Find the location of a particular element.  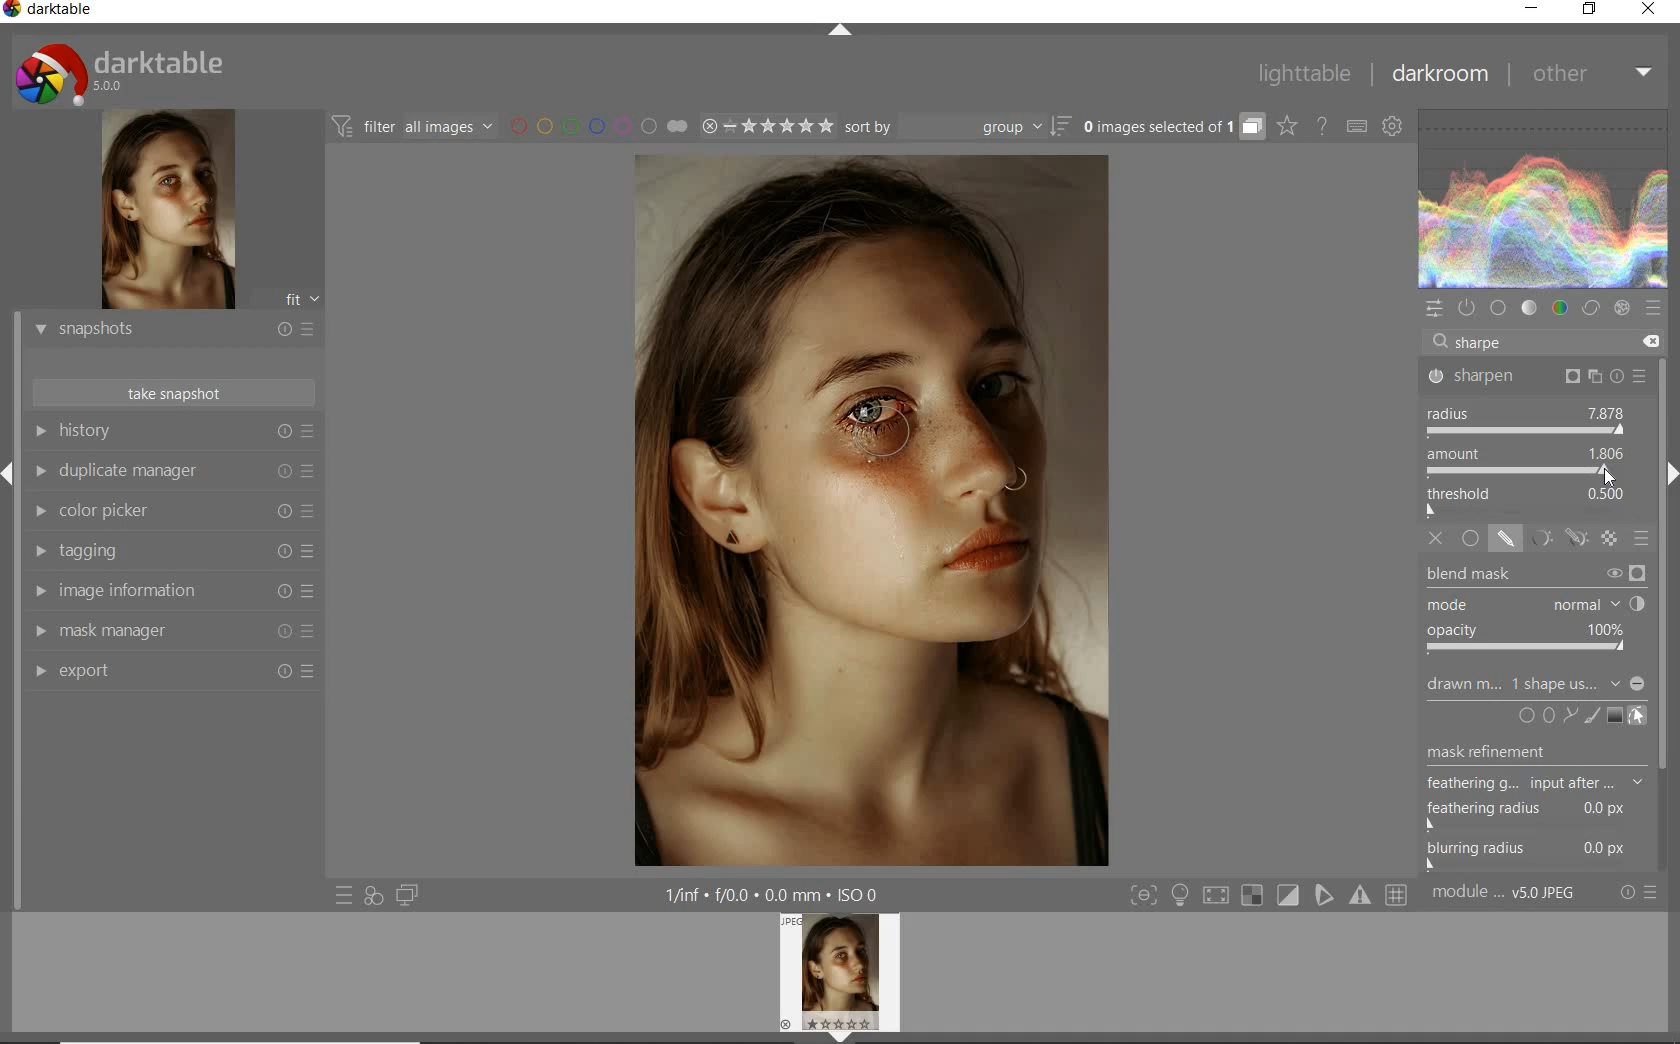

other display information is located at coordinates (776, 895).